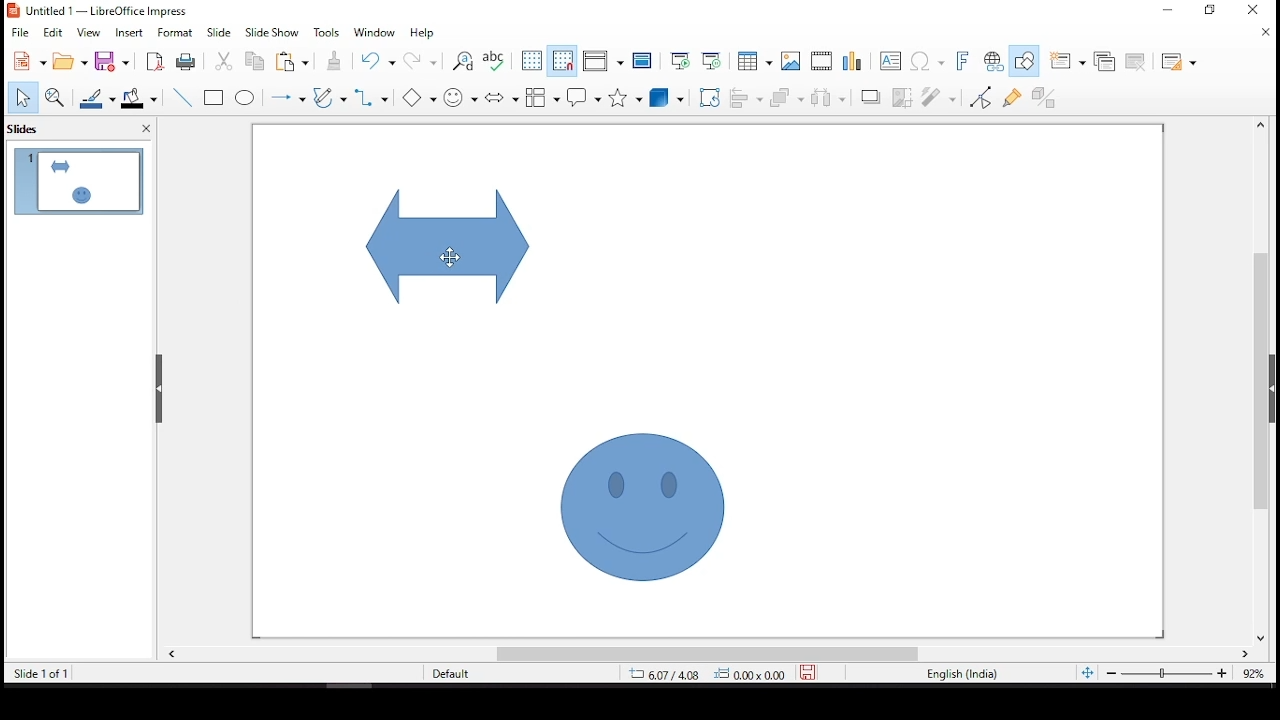  I want to click on curves and polygons, so click(328, 97).